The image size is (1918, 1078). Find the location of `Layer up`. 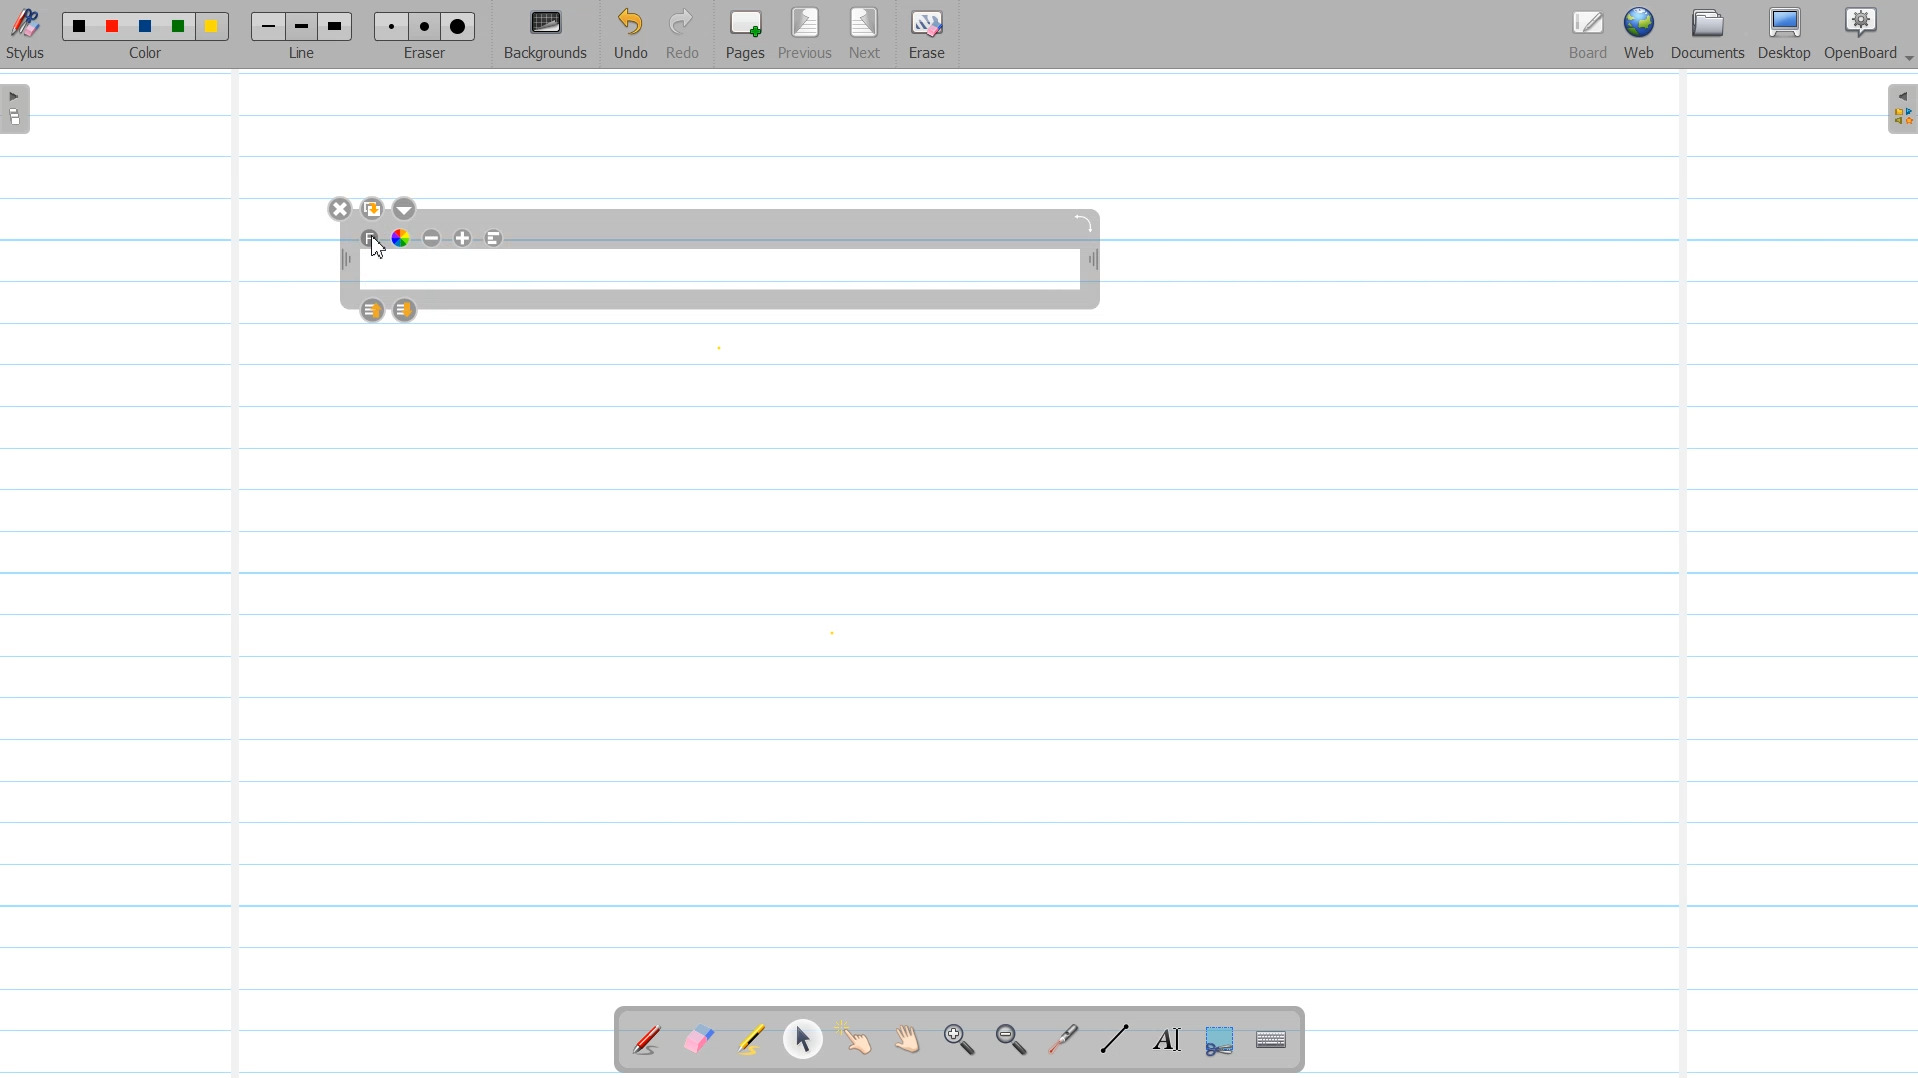

Layer up is located at coordinates (374, 310).